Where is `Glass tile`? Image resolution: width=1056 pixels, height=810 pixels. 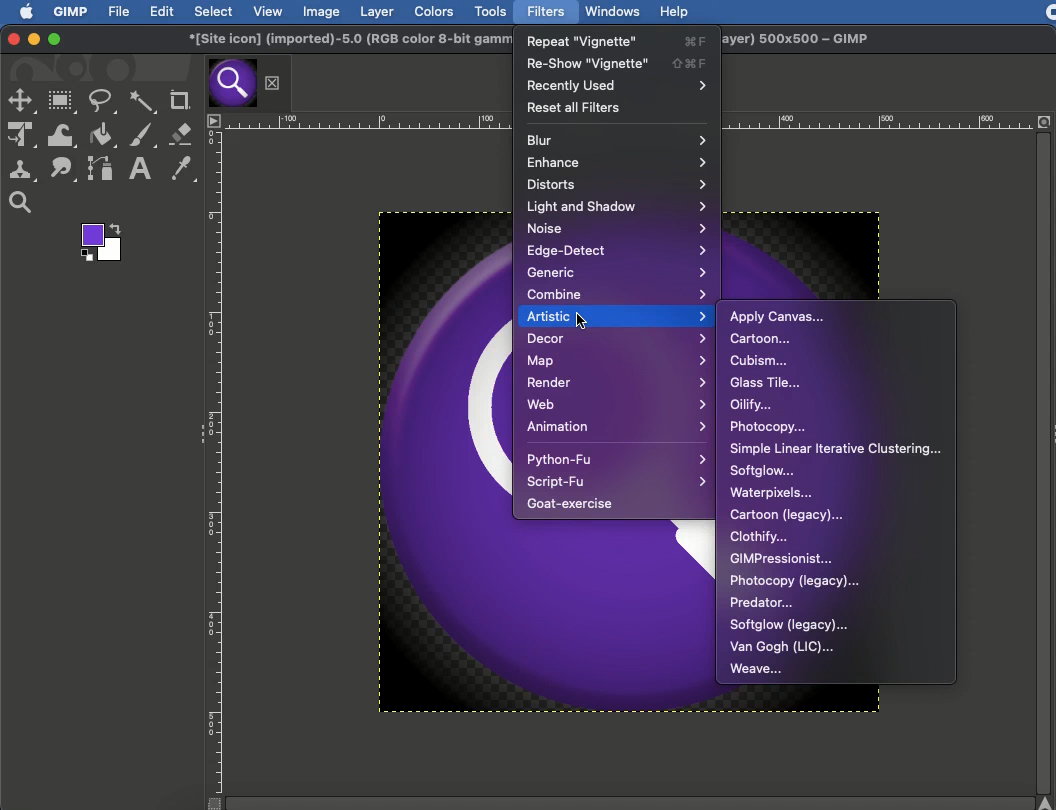
Glass tile is located at coordinates (768, 382).